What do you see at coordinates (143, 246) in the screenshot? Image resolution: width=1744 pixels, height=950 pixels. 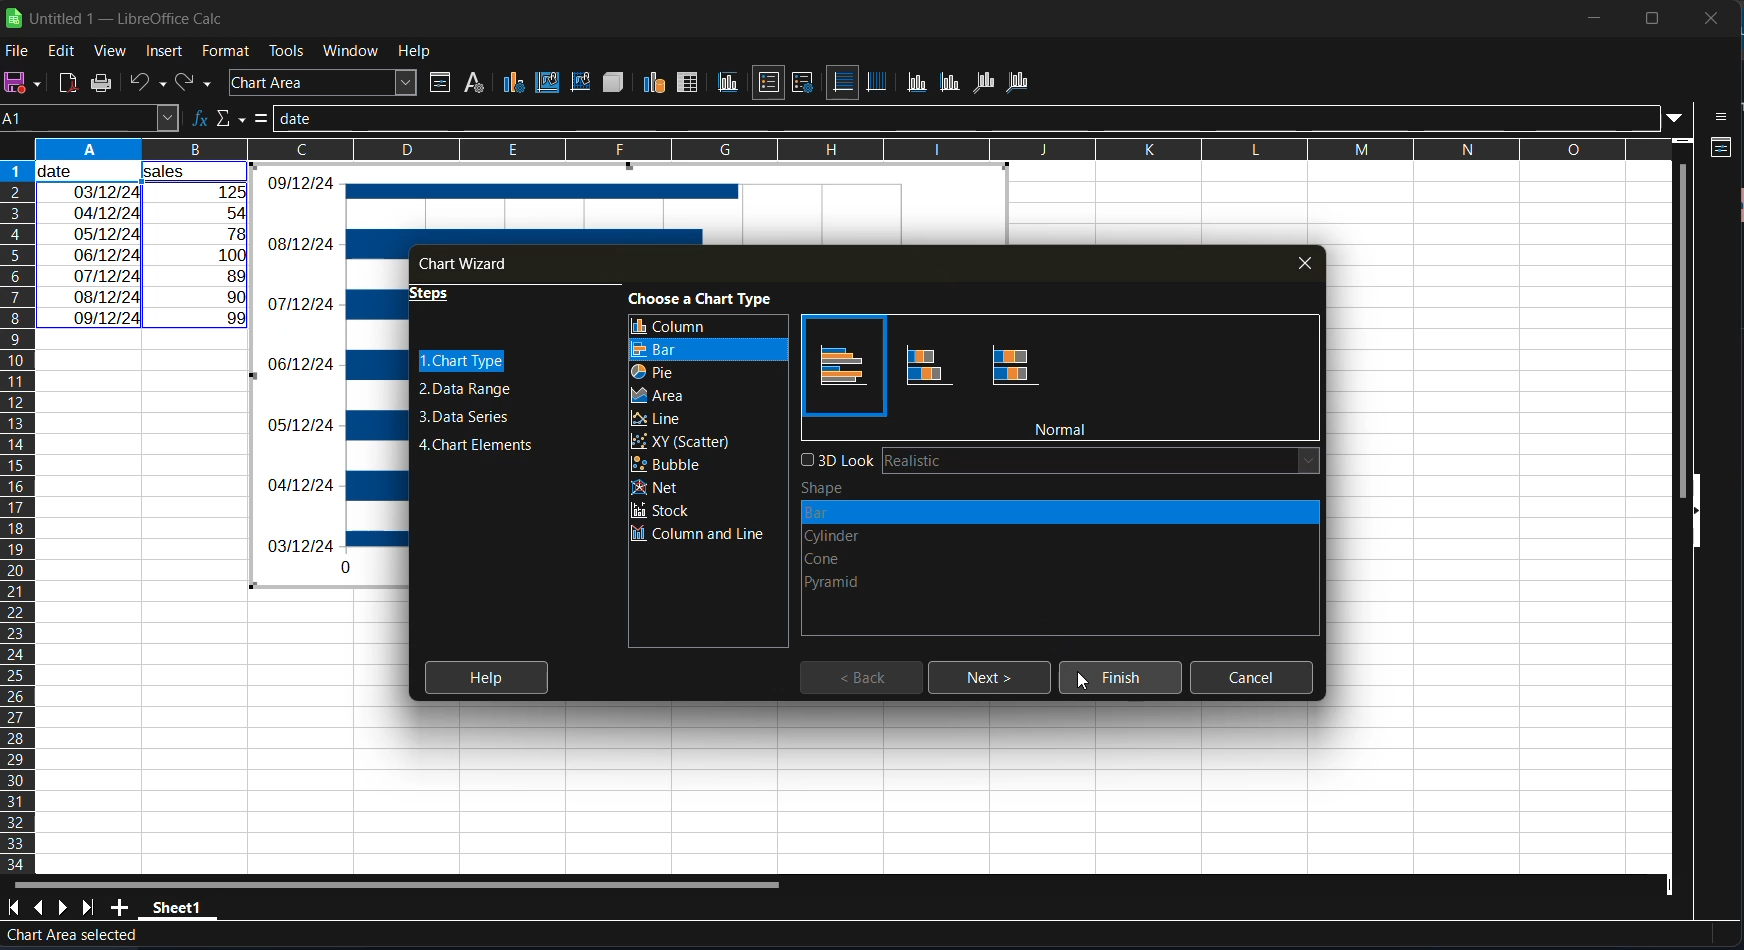 I see `selected range` at bounding box center [143, 246].